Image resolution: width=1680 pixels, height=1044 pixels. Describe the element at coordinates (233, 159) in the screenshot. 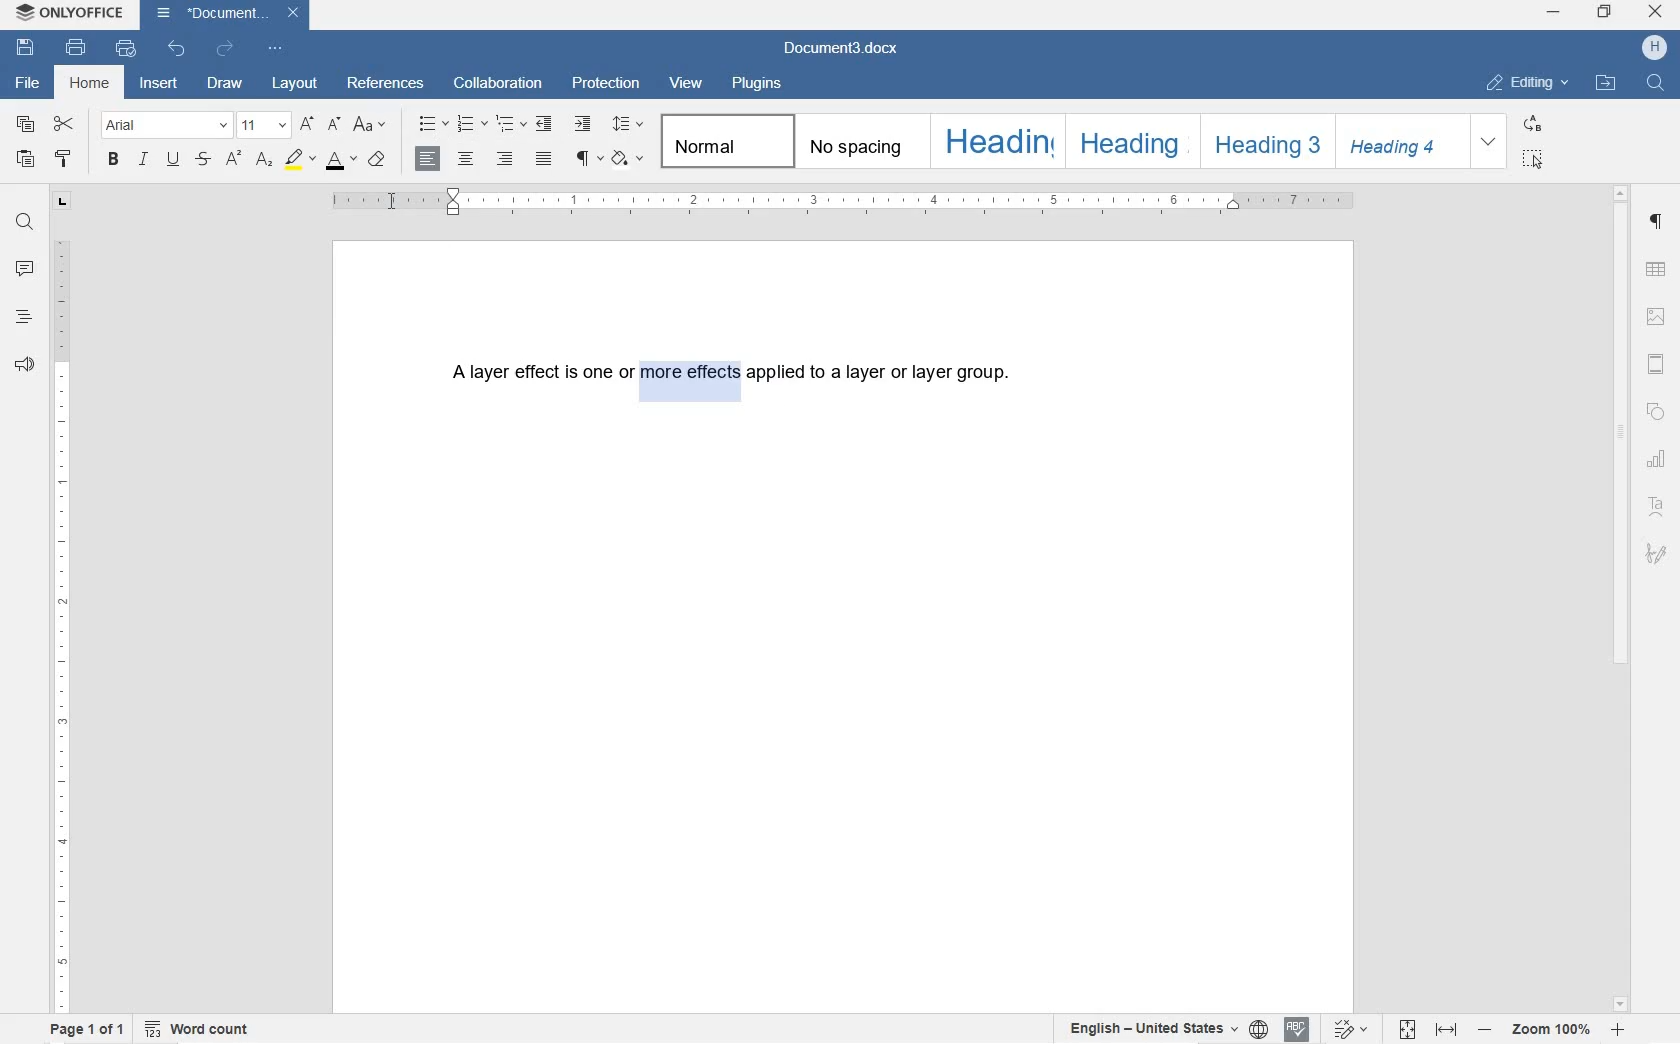

I see `SUPERSCRIPT` at that location.